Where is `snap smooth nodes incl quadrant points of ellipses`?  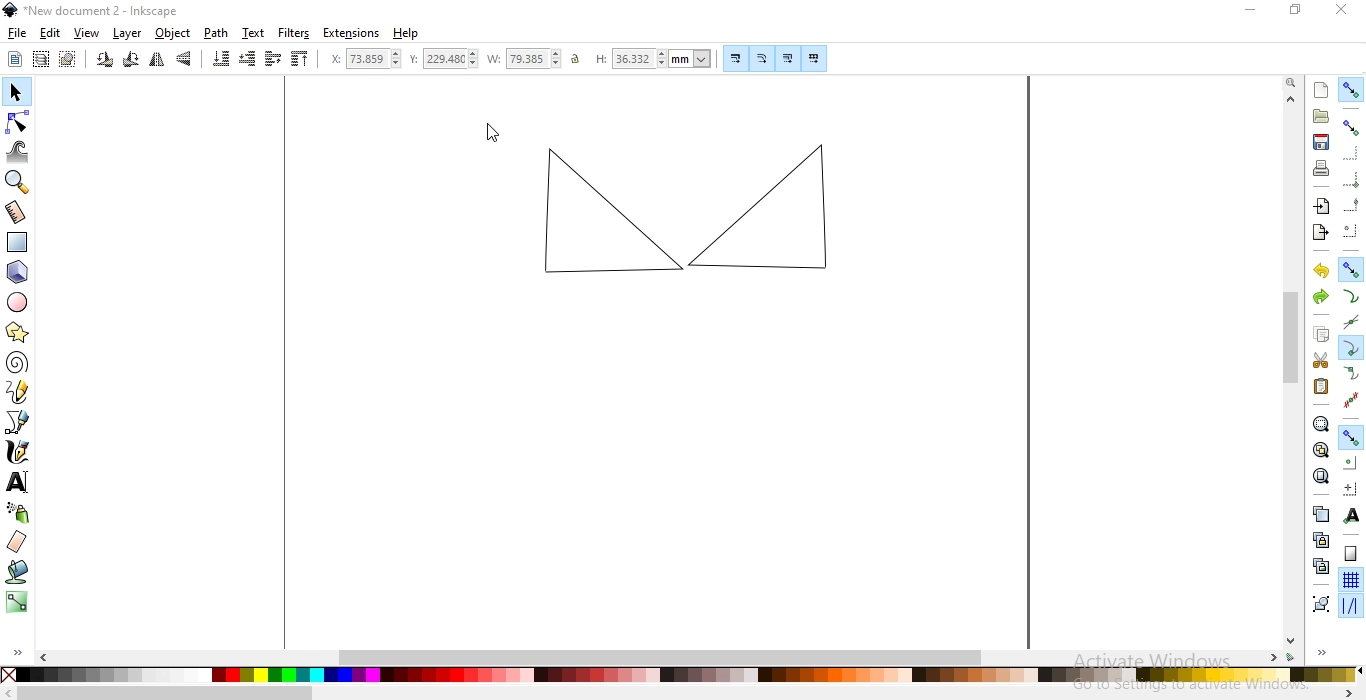
snap smooth nodes incl quadrant points of ellipses is located at coordinates (1351, 373).